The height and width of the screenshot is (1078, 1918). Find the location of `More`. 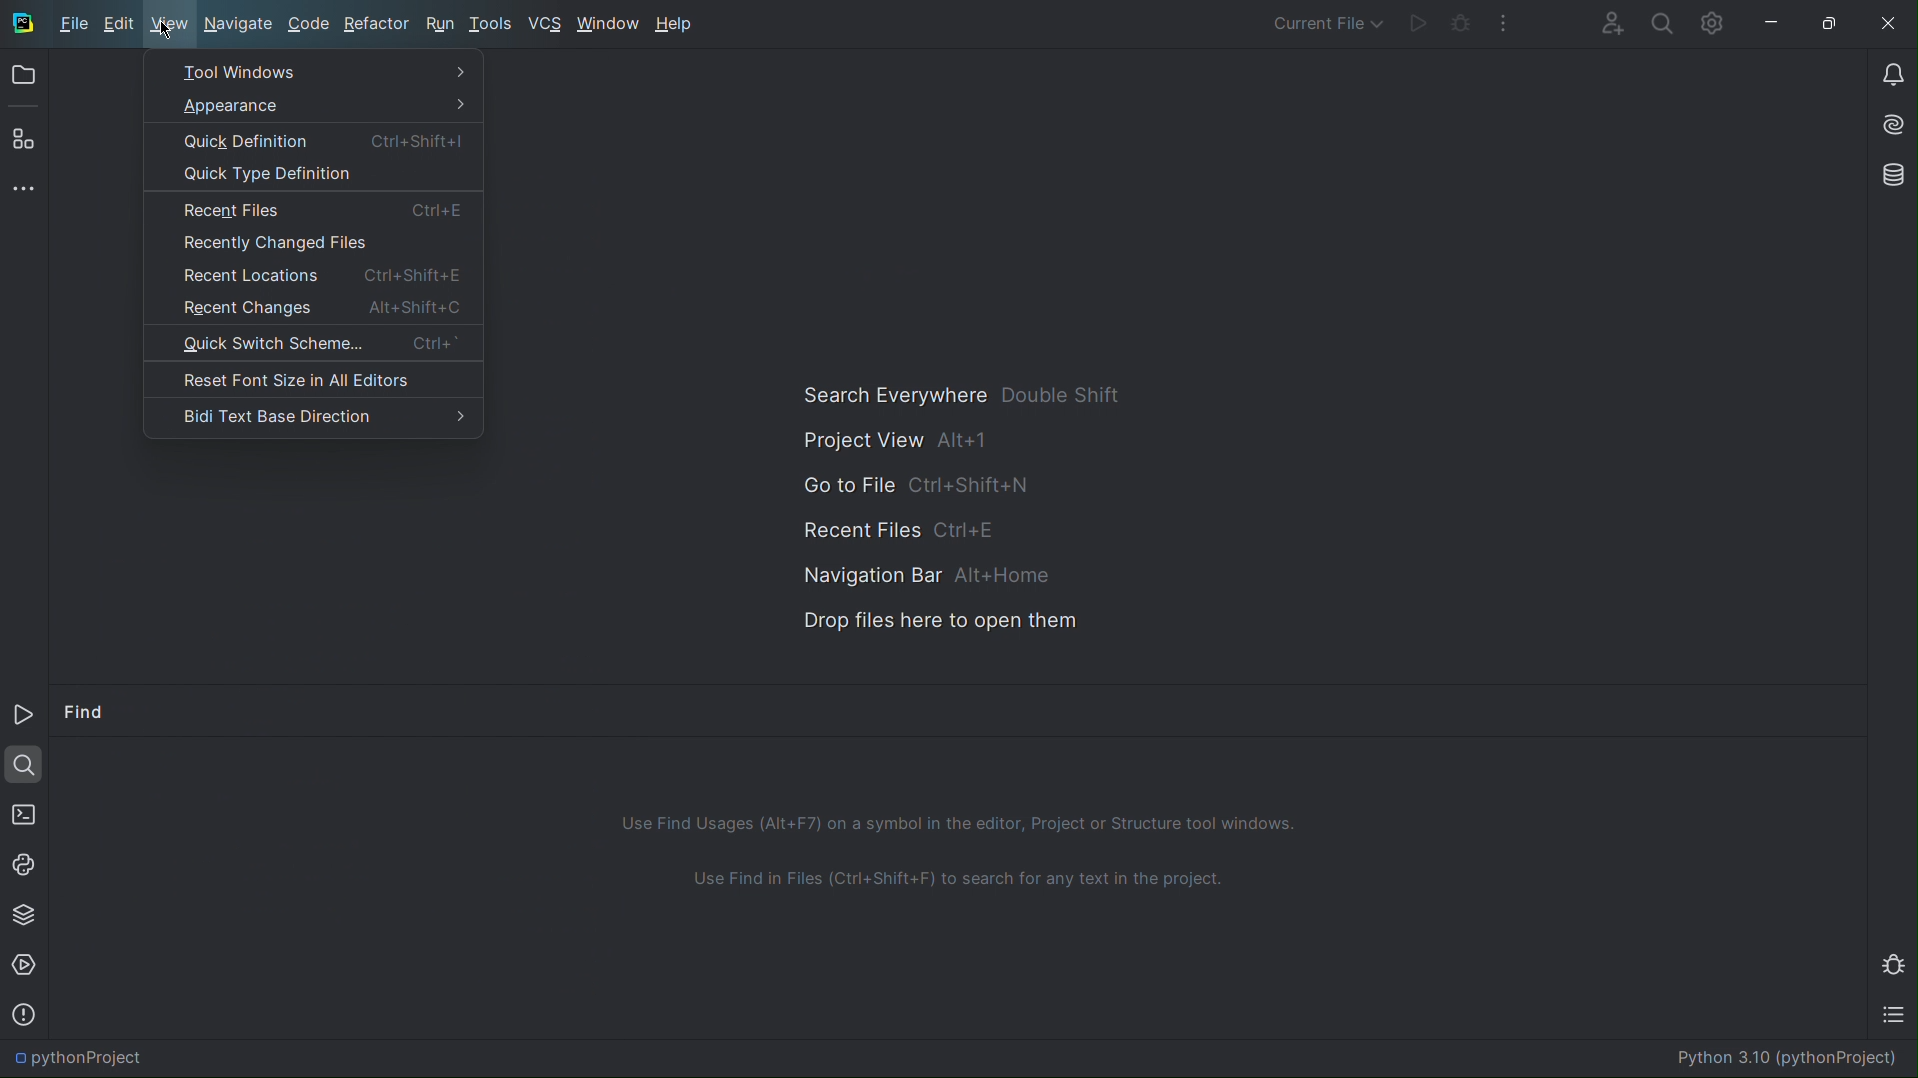

More is located at coordinates (1503, 21).